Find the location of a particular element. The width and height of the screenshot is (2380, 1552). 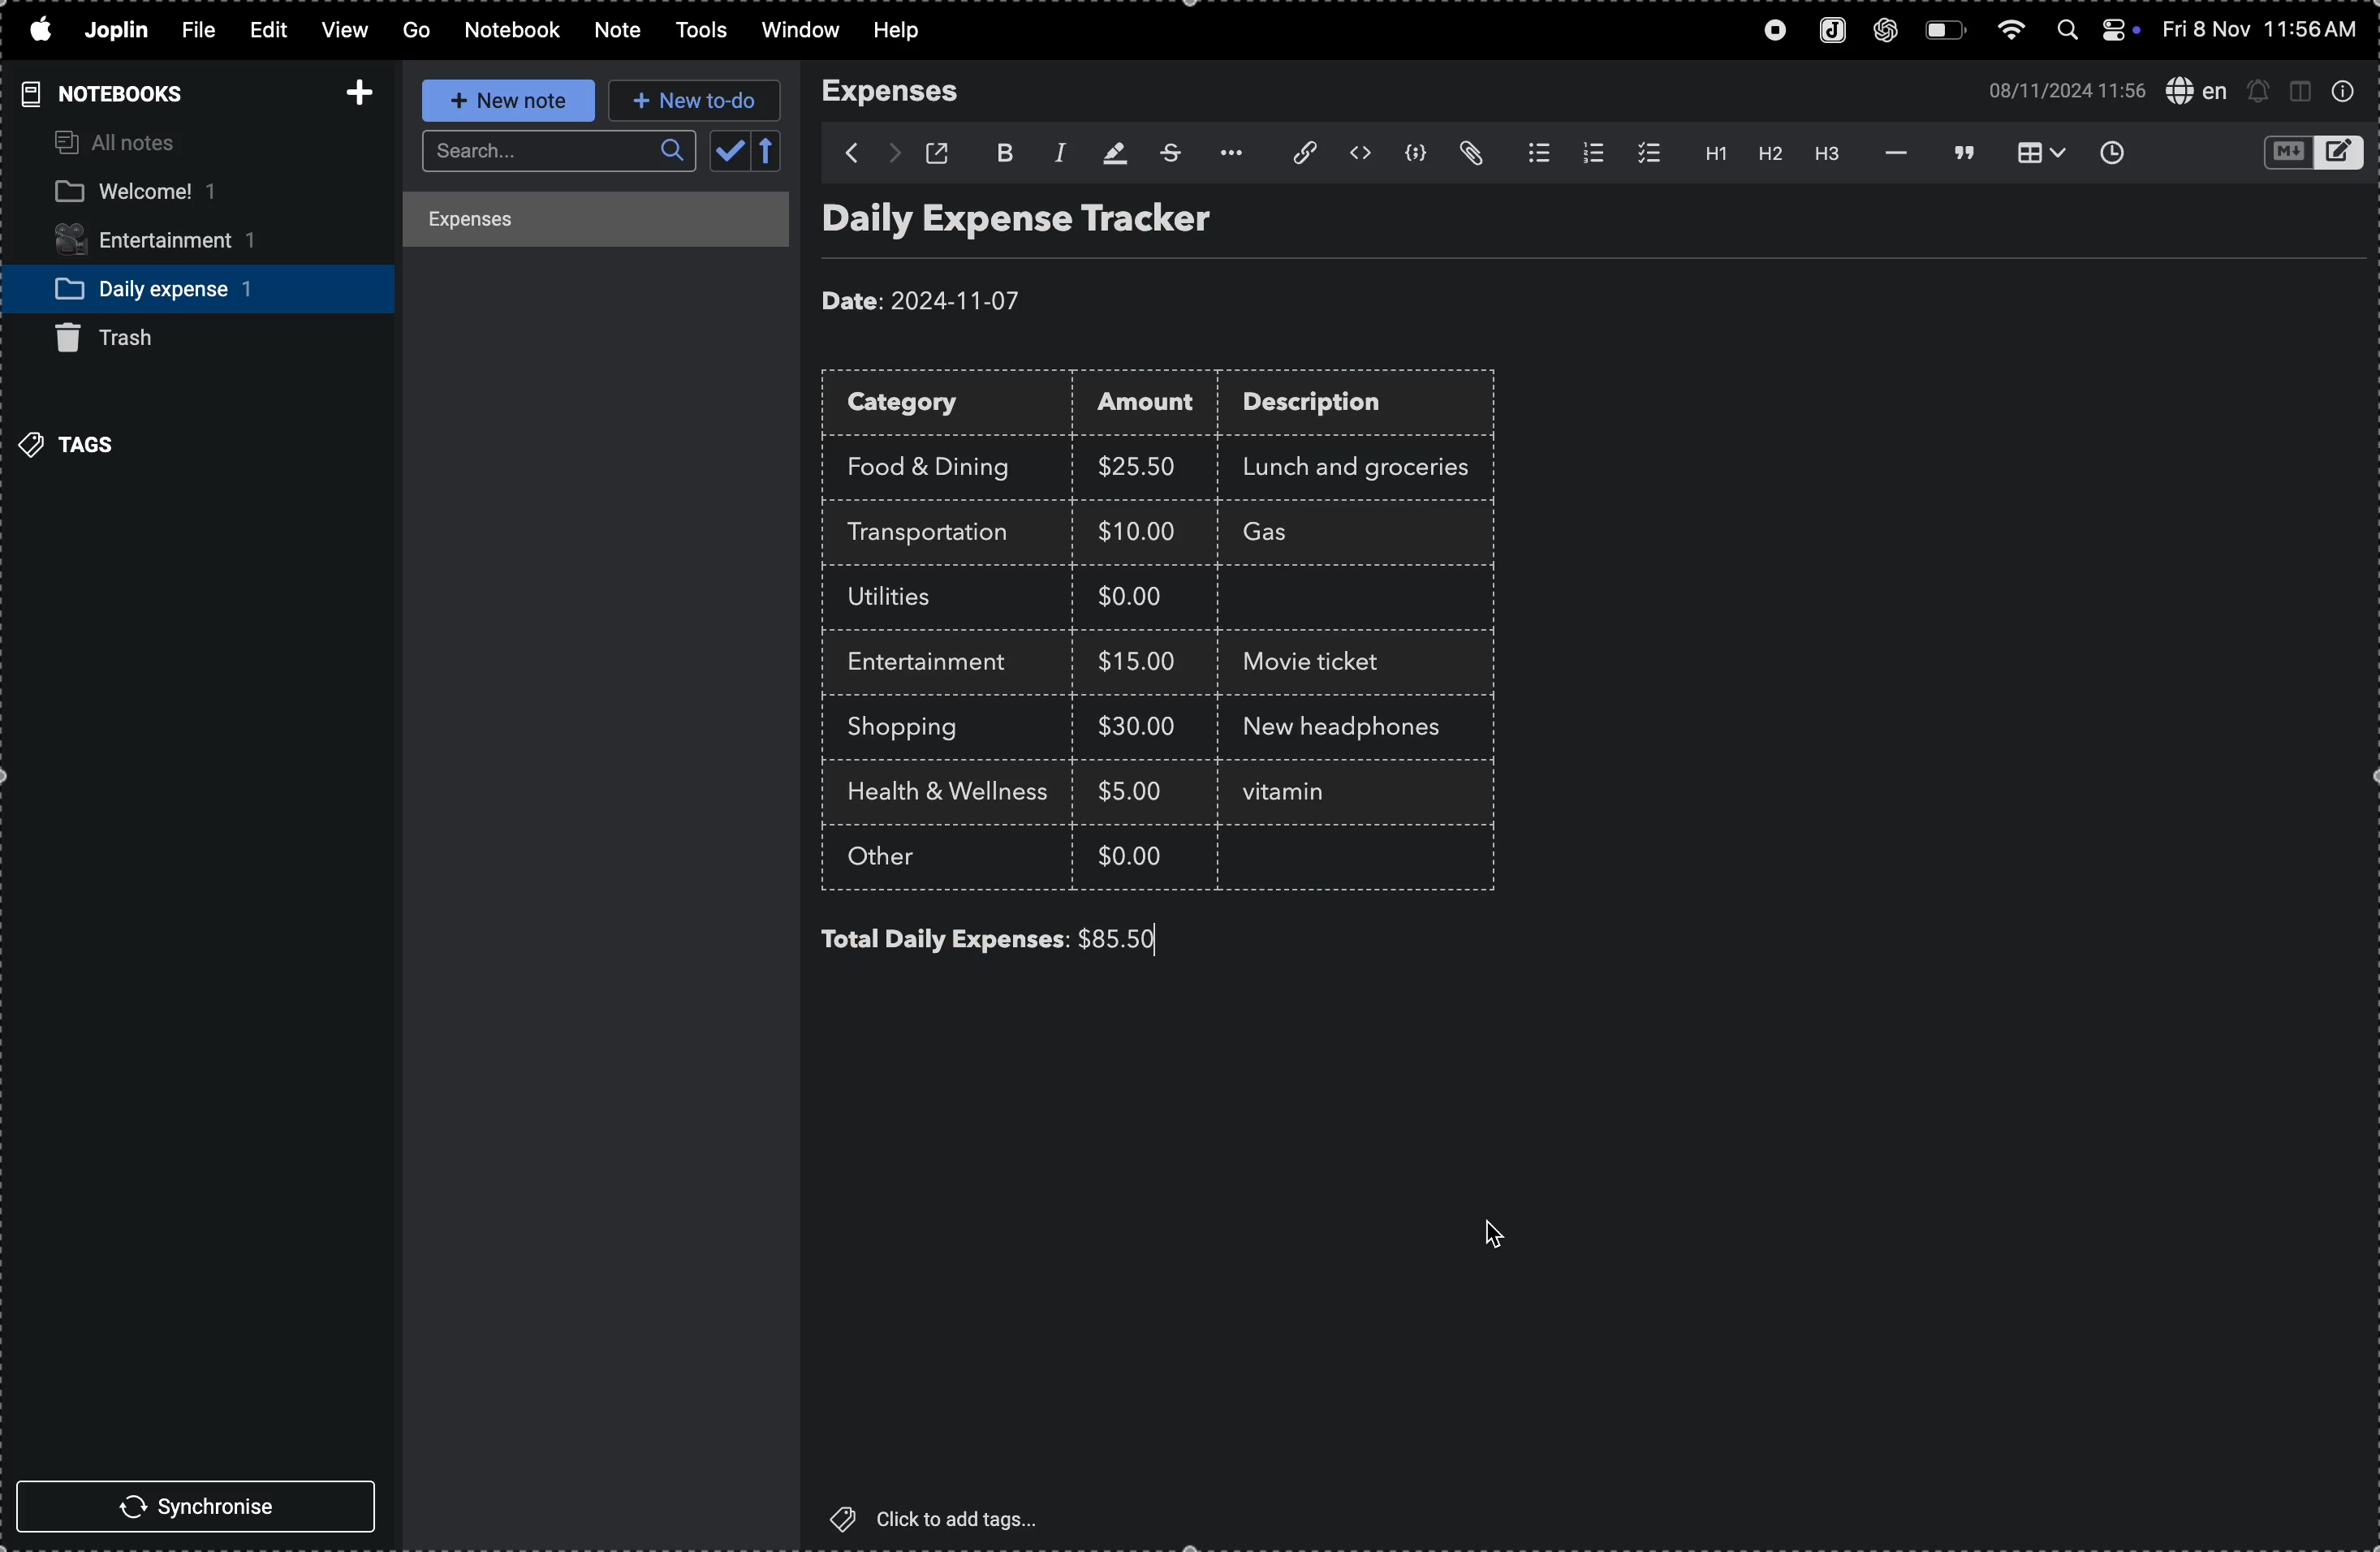

help is located at coordinates (909, 31).